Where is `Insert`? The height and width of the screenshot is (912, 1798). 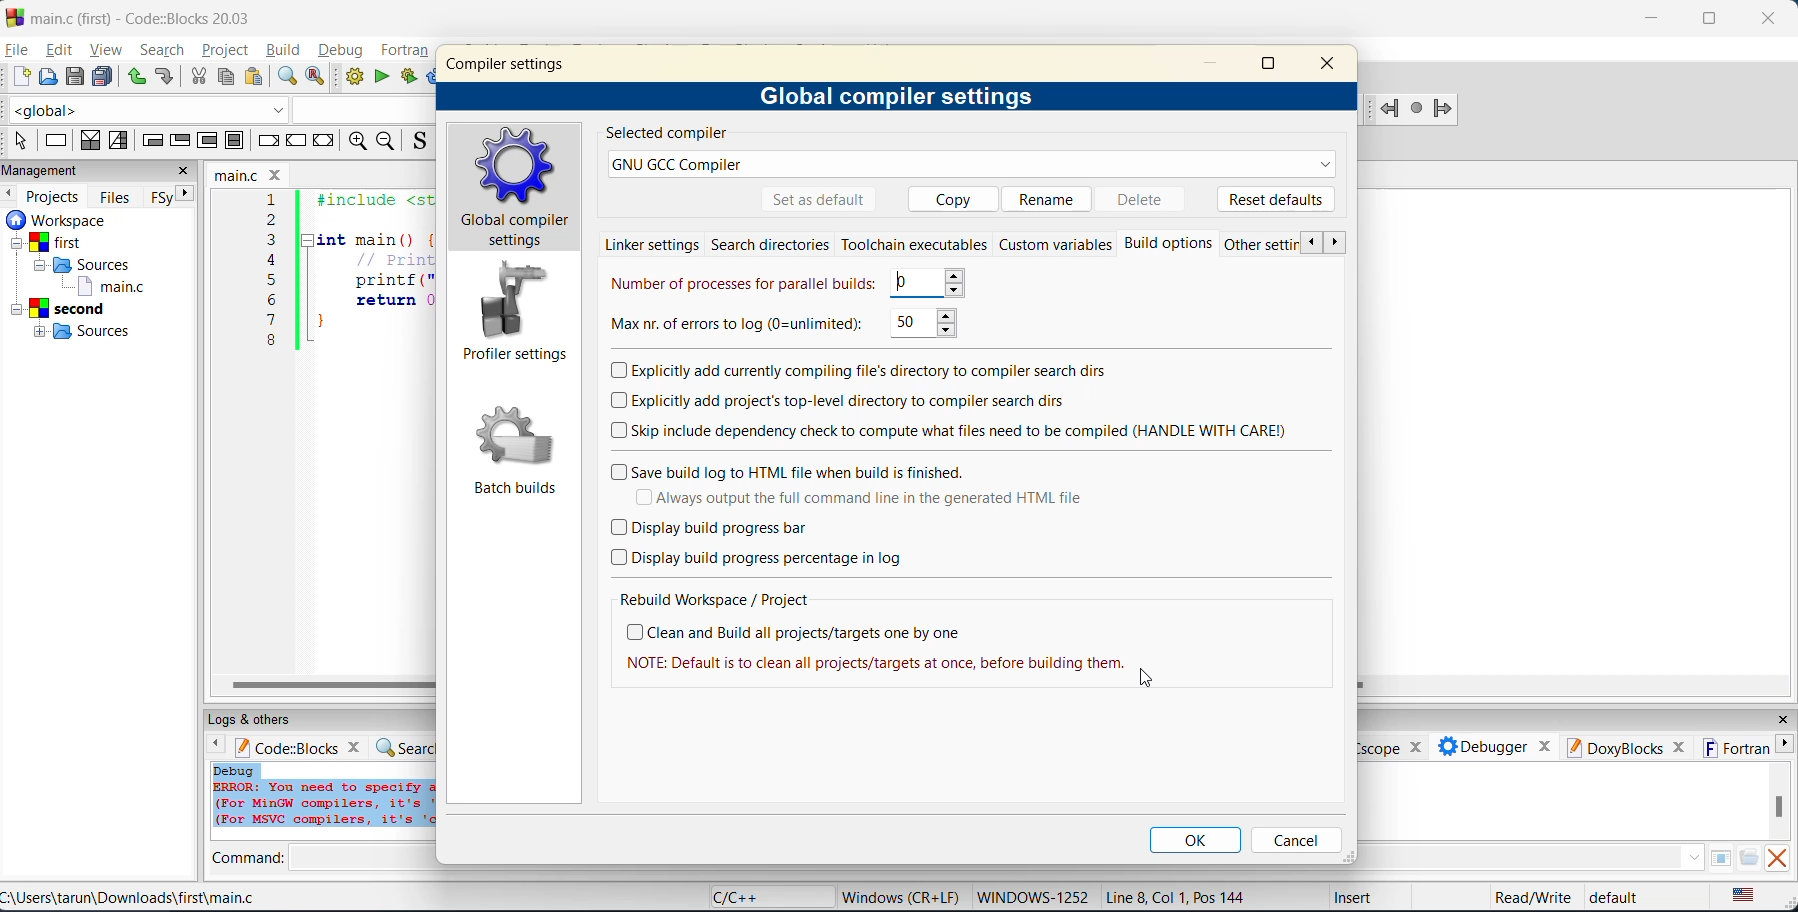 Insert is located at coordinates (1351, 896).